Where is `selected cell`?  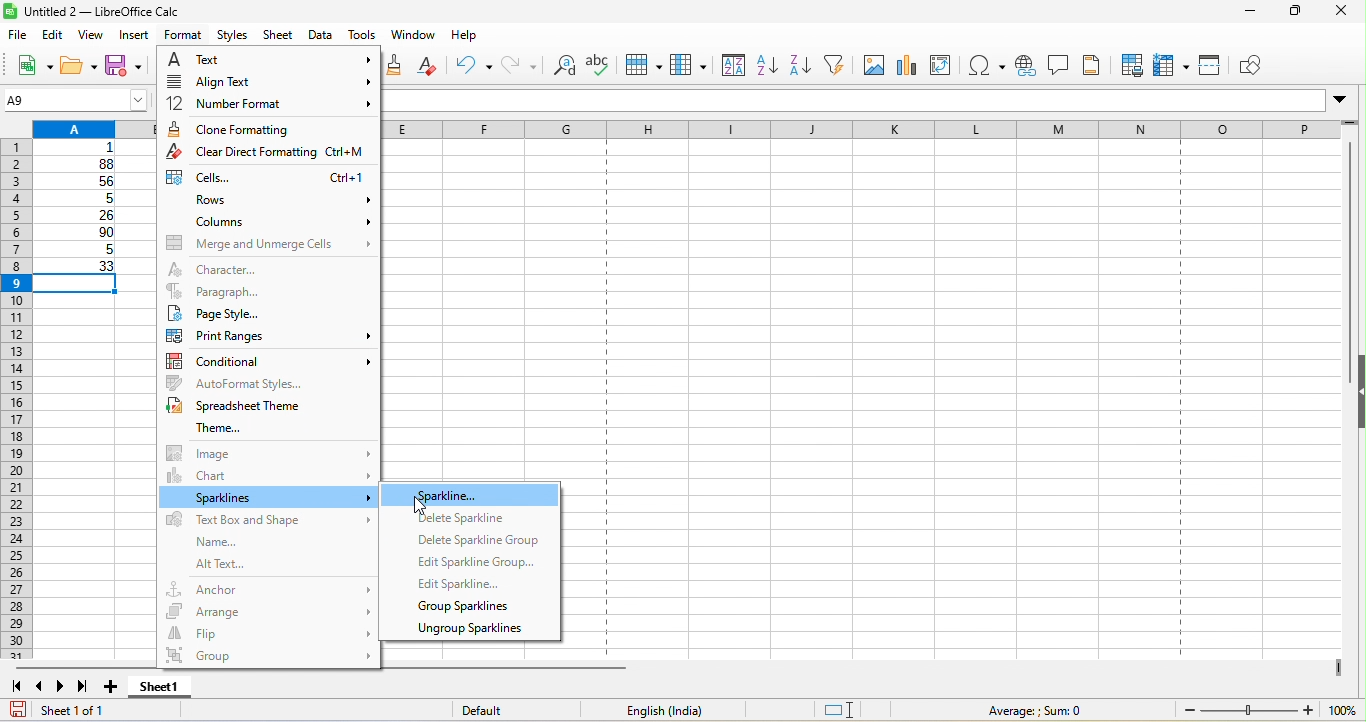 selected cell is located at coordinates (81, 285).